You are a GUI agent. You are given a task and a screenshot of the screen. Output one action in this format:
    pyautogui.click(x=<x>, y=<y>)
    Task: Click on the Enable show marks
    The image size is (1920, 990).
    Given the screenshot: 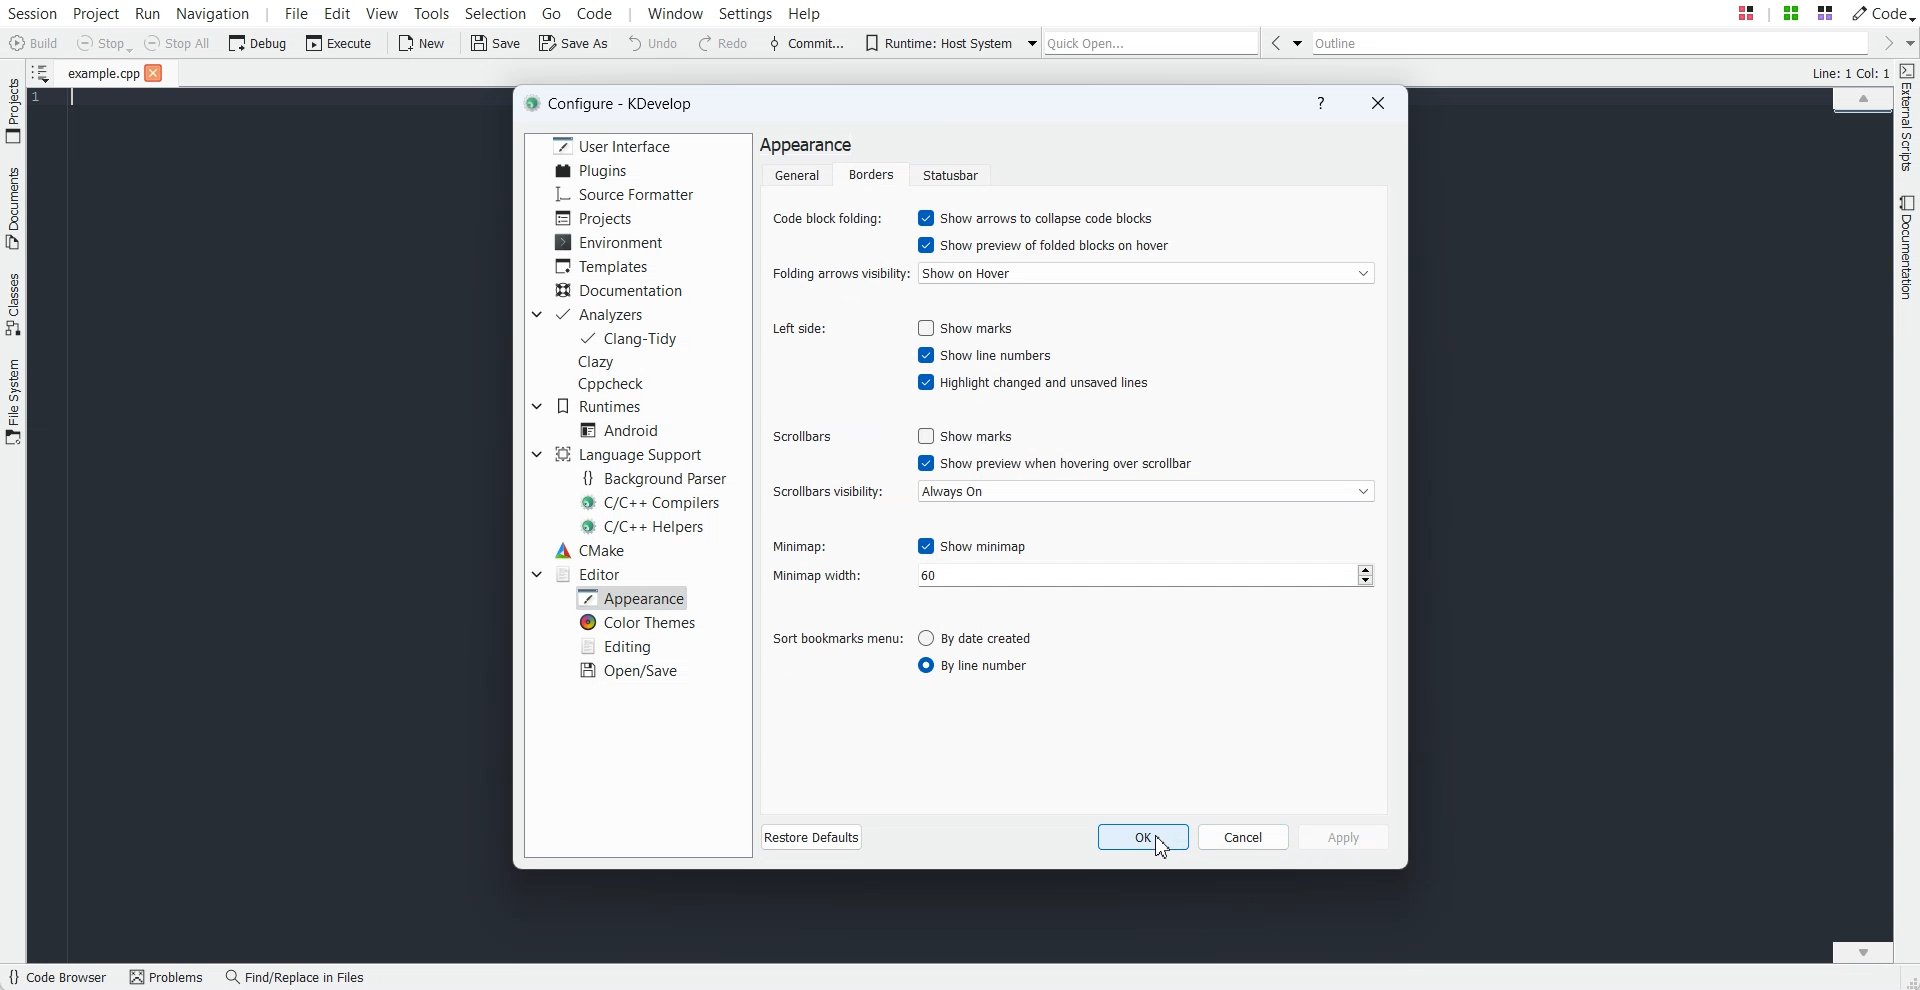 What is the action you would take?
    pyautogui.click(x=971, y=328)
    